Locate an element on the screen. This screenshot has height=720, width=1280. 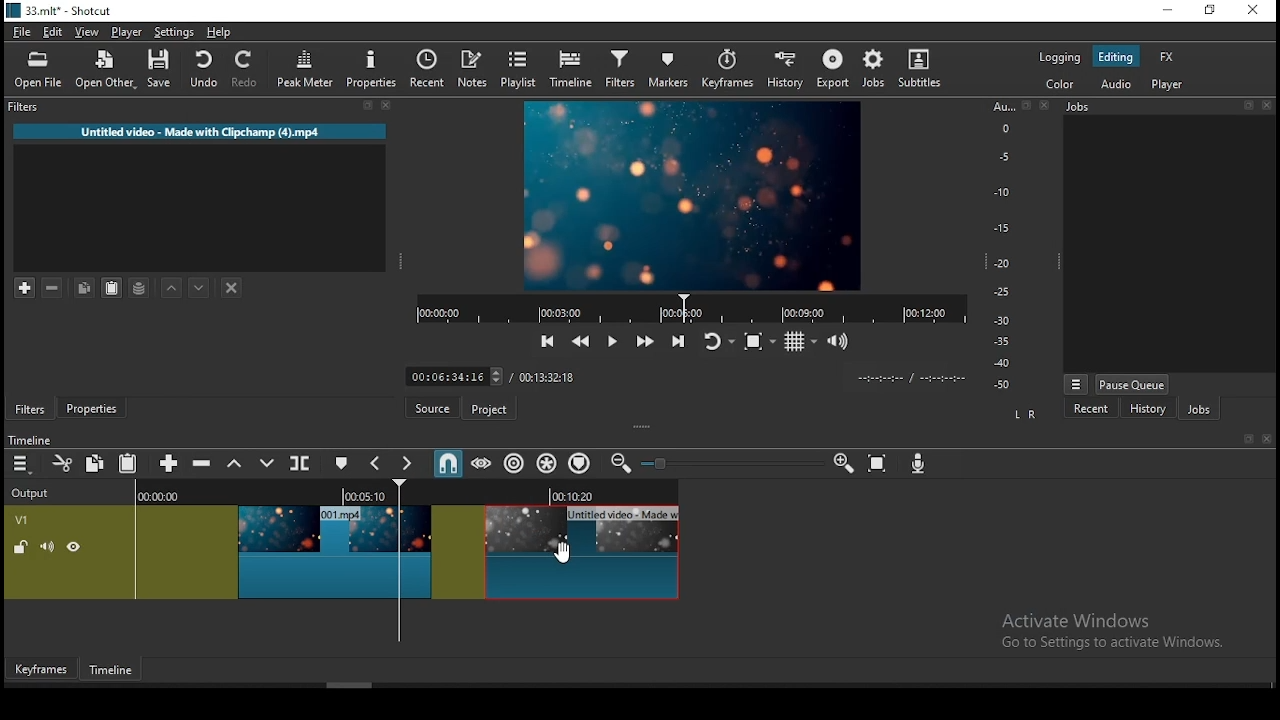
undo is located at coordinates (205, 70).